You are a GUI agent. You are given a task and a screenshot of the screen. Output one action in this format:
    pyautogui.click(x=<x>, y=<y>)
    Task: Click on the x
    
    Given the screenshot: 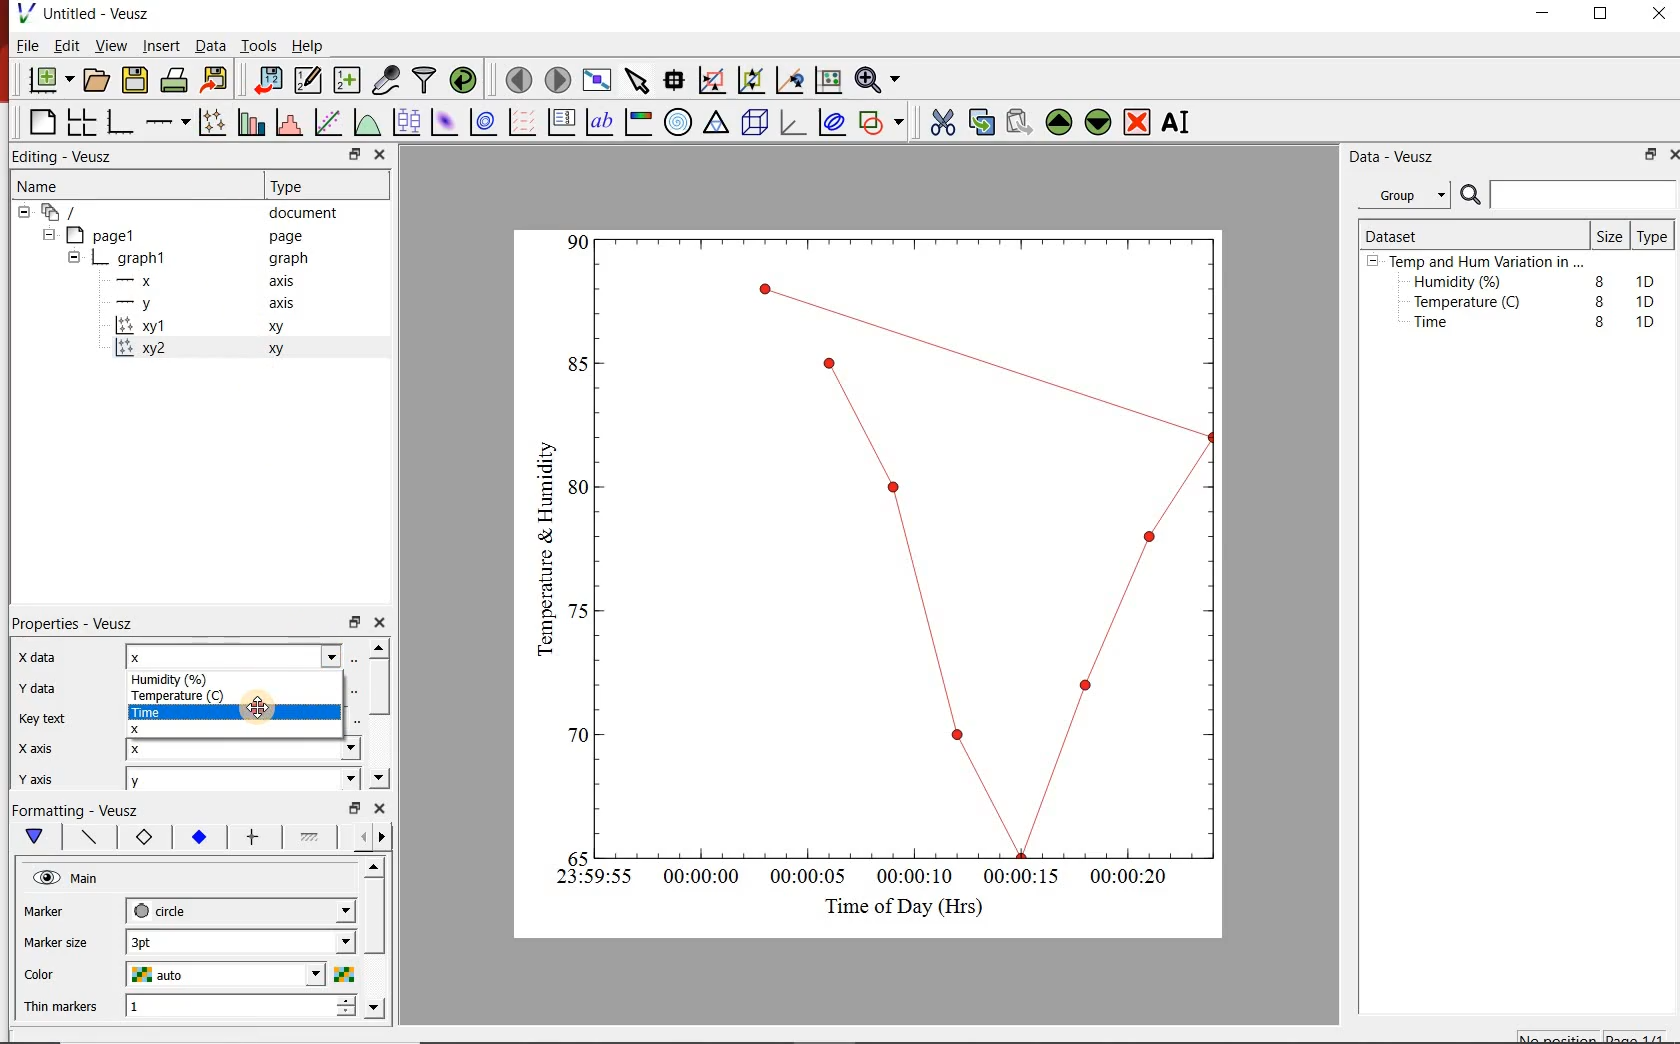 What is the action you would take?
    pyautogui.click(x=166, y=749)
    